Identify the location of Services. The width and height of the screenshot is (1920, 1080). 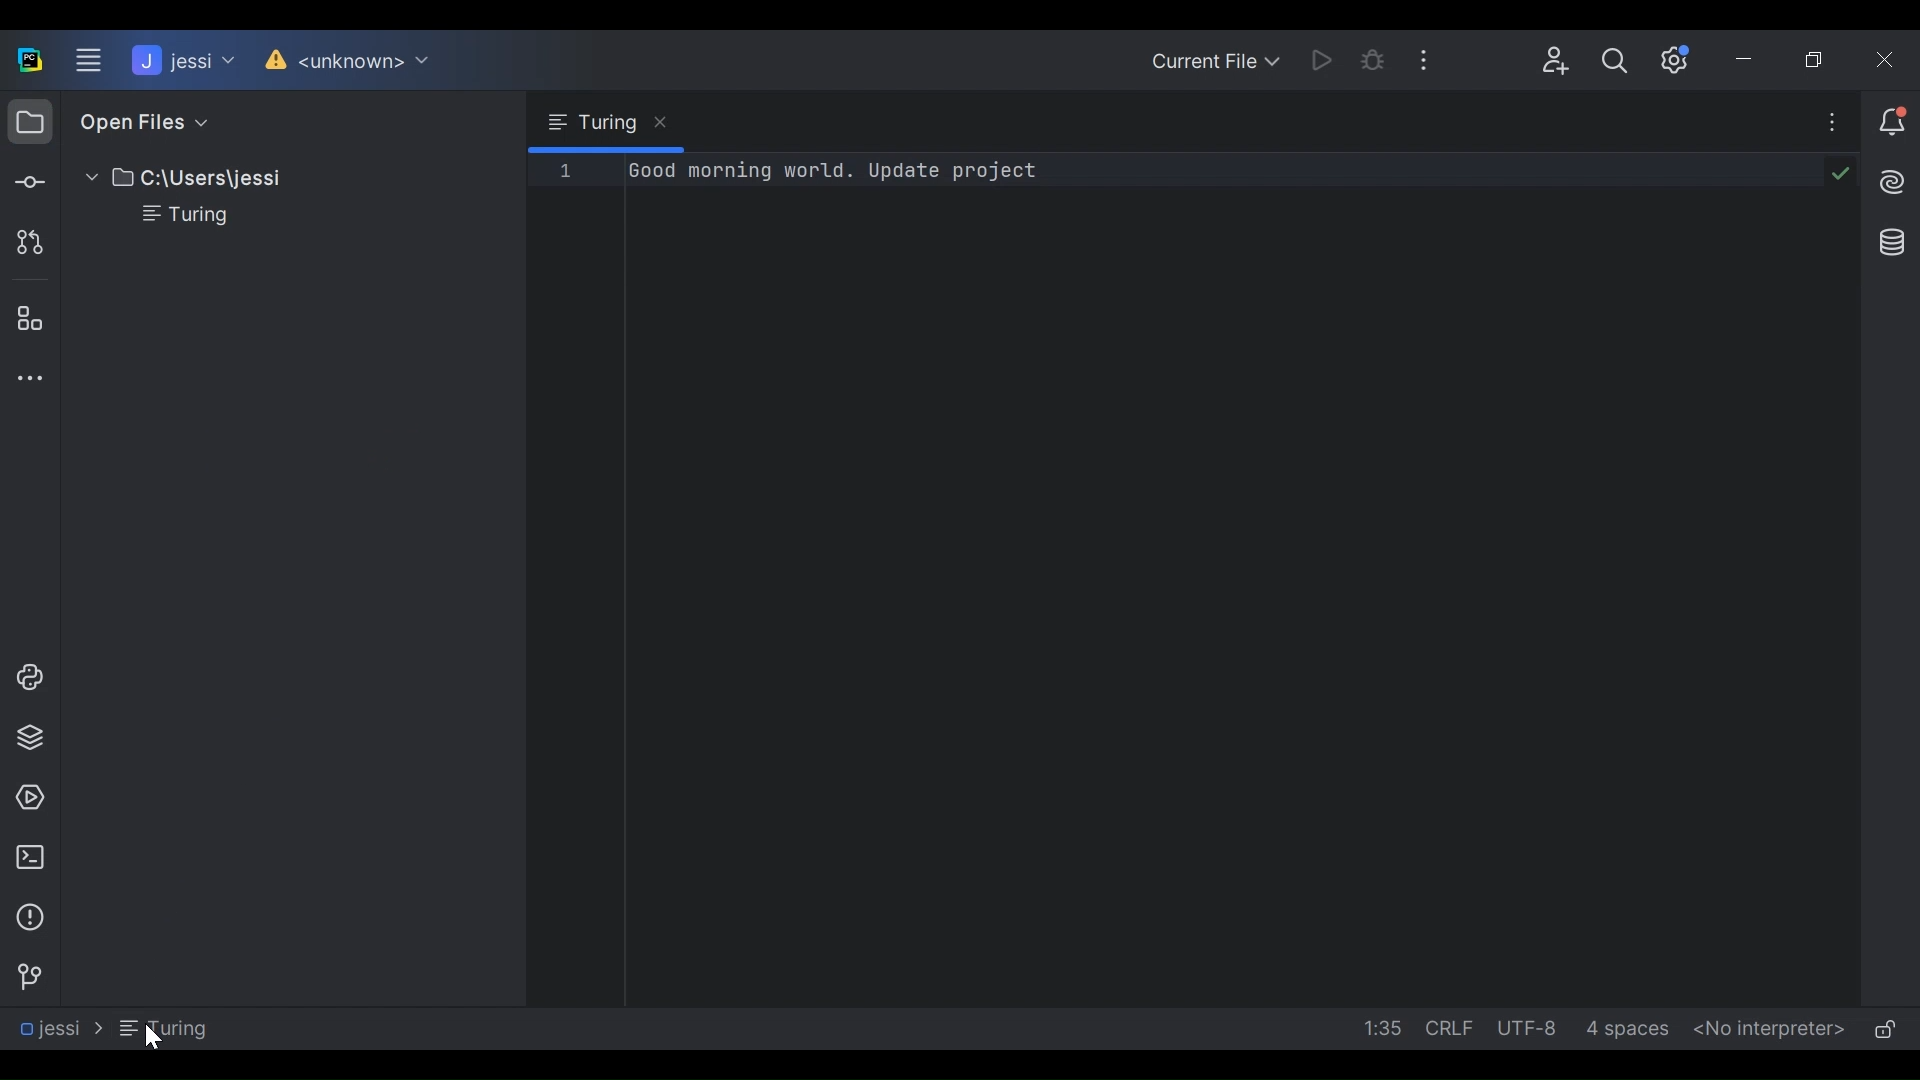
(24, 798).